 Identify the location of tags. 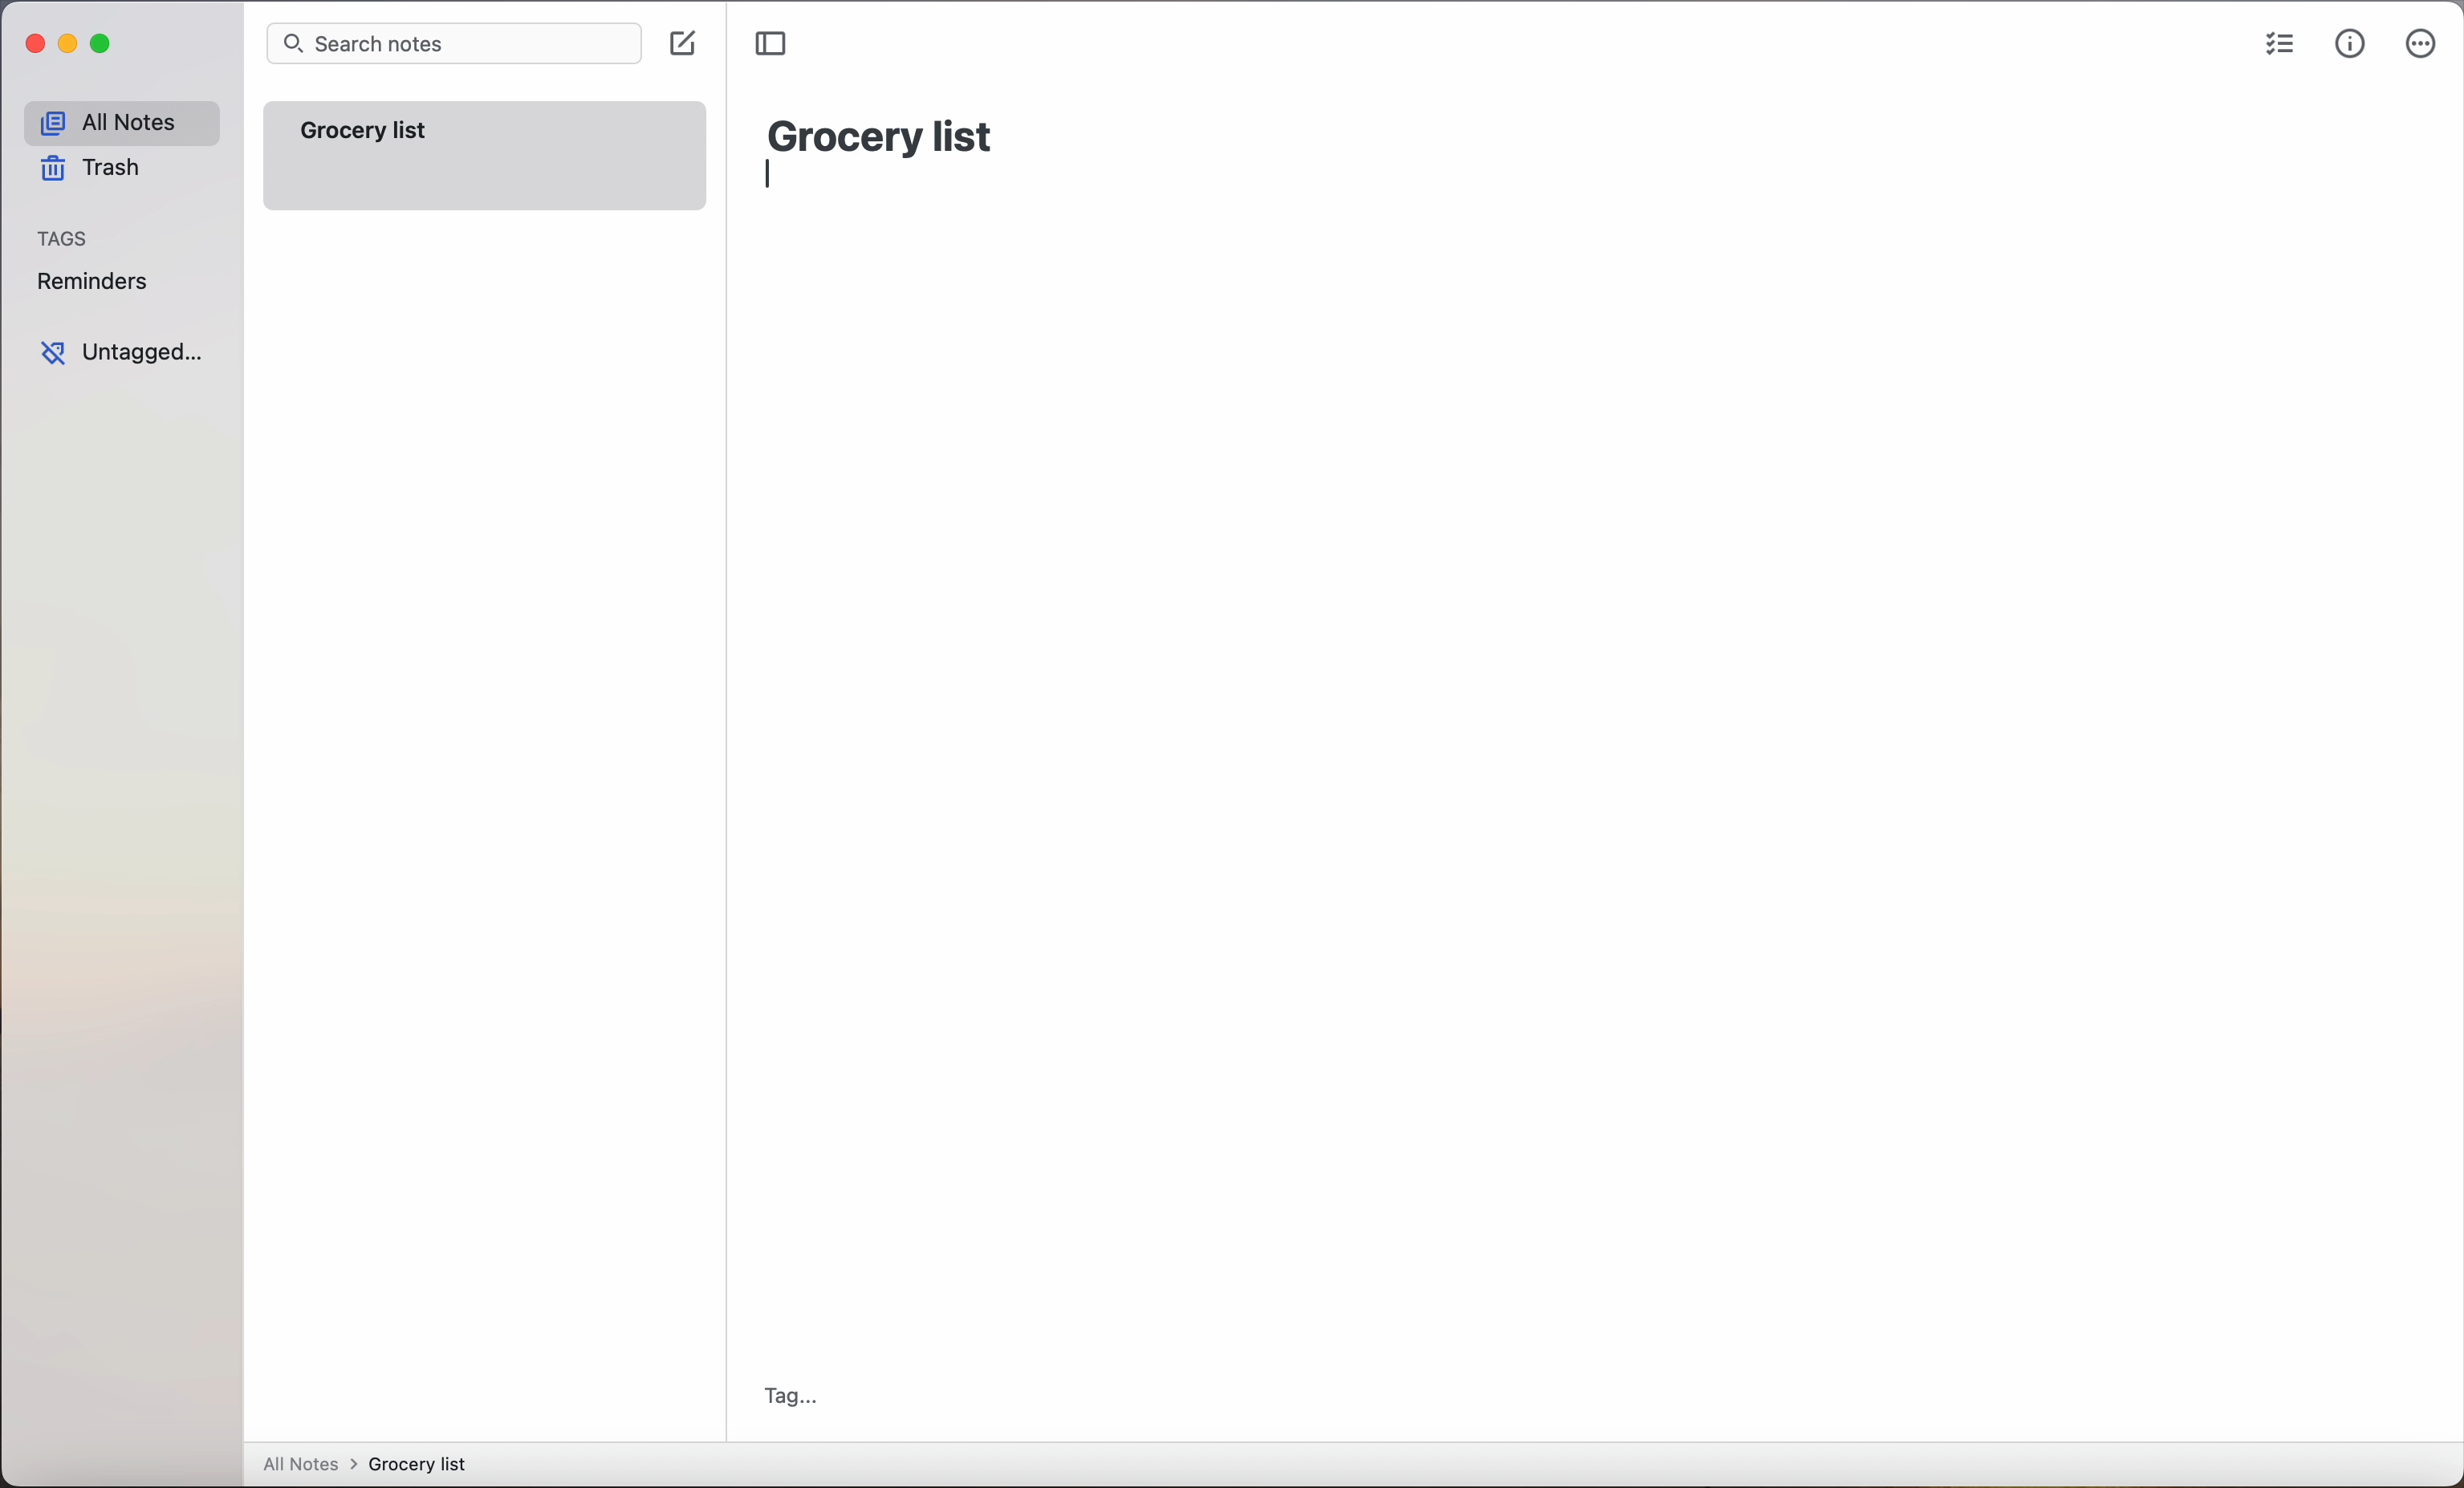
(65, 240).